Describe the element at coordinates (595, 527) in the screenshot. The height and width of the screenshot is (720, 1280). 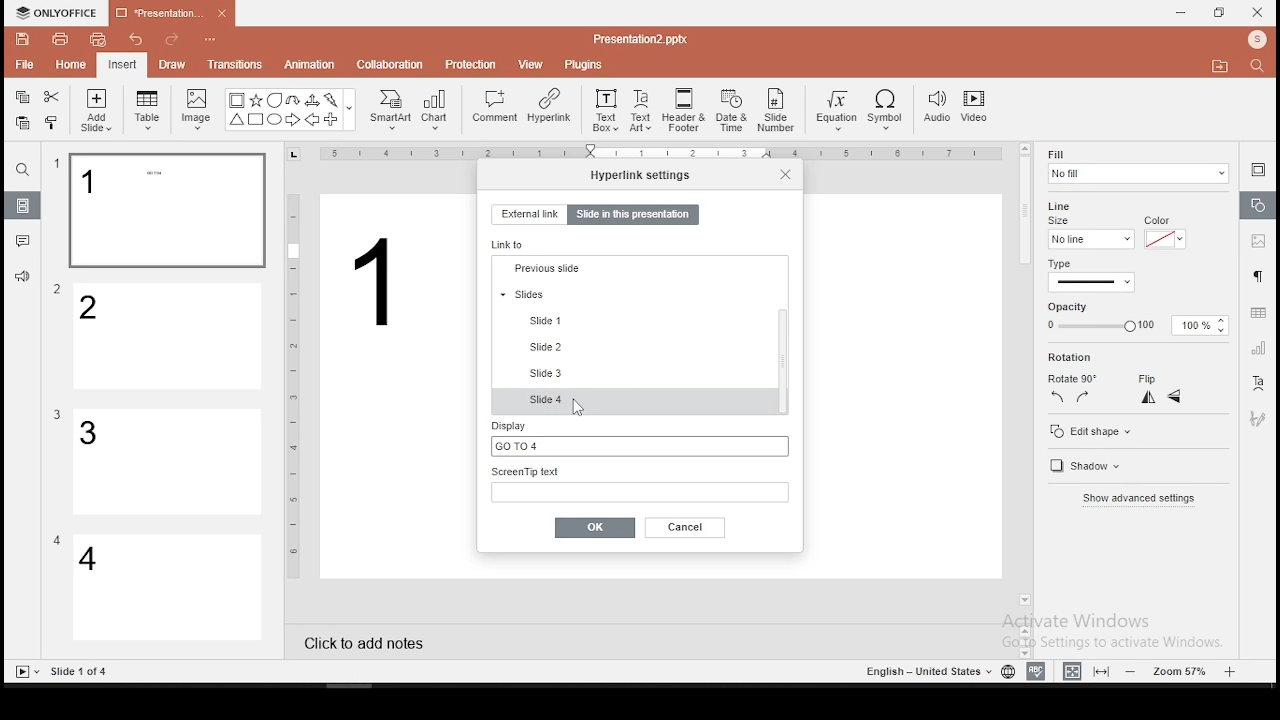
I see `ok` at that location.